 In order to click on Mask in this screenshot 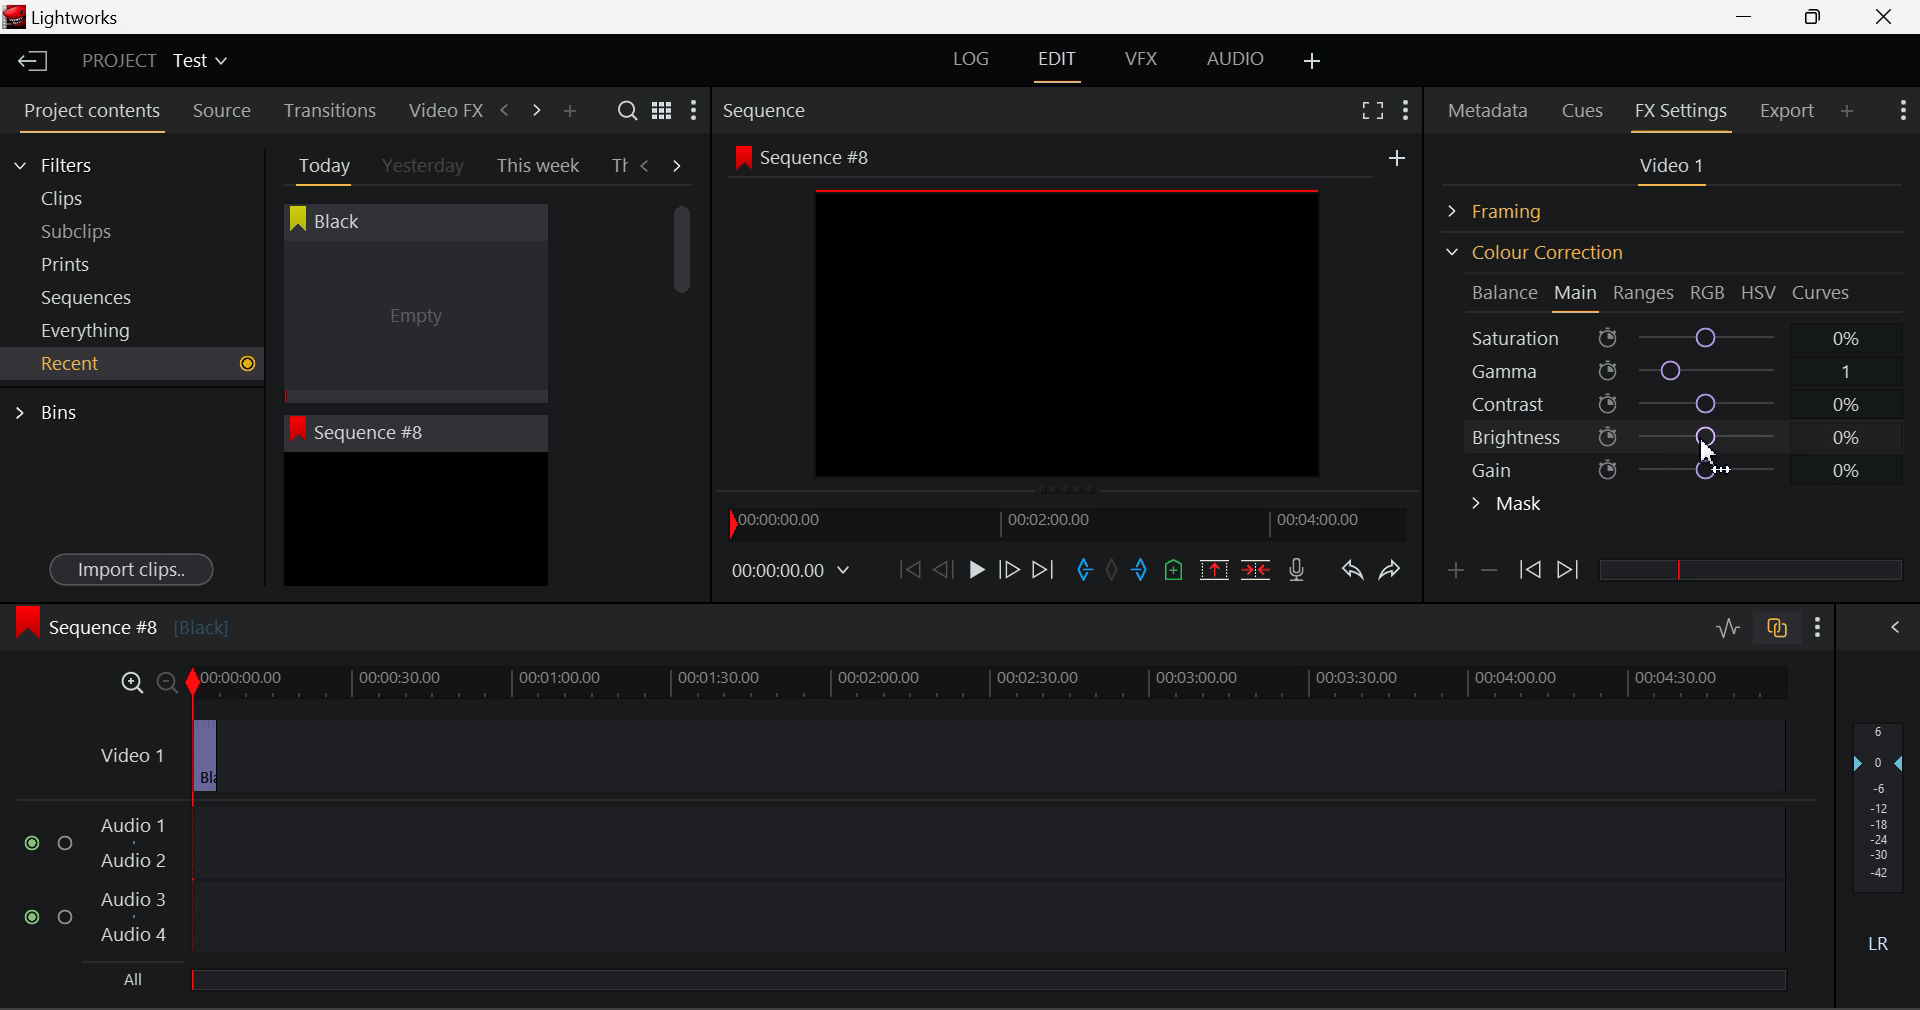, I will do `click(1508, 506)`.